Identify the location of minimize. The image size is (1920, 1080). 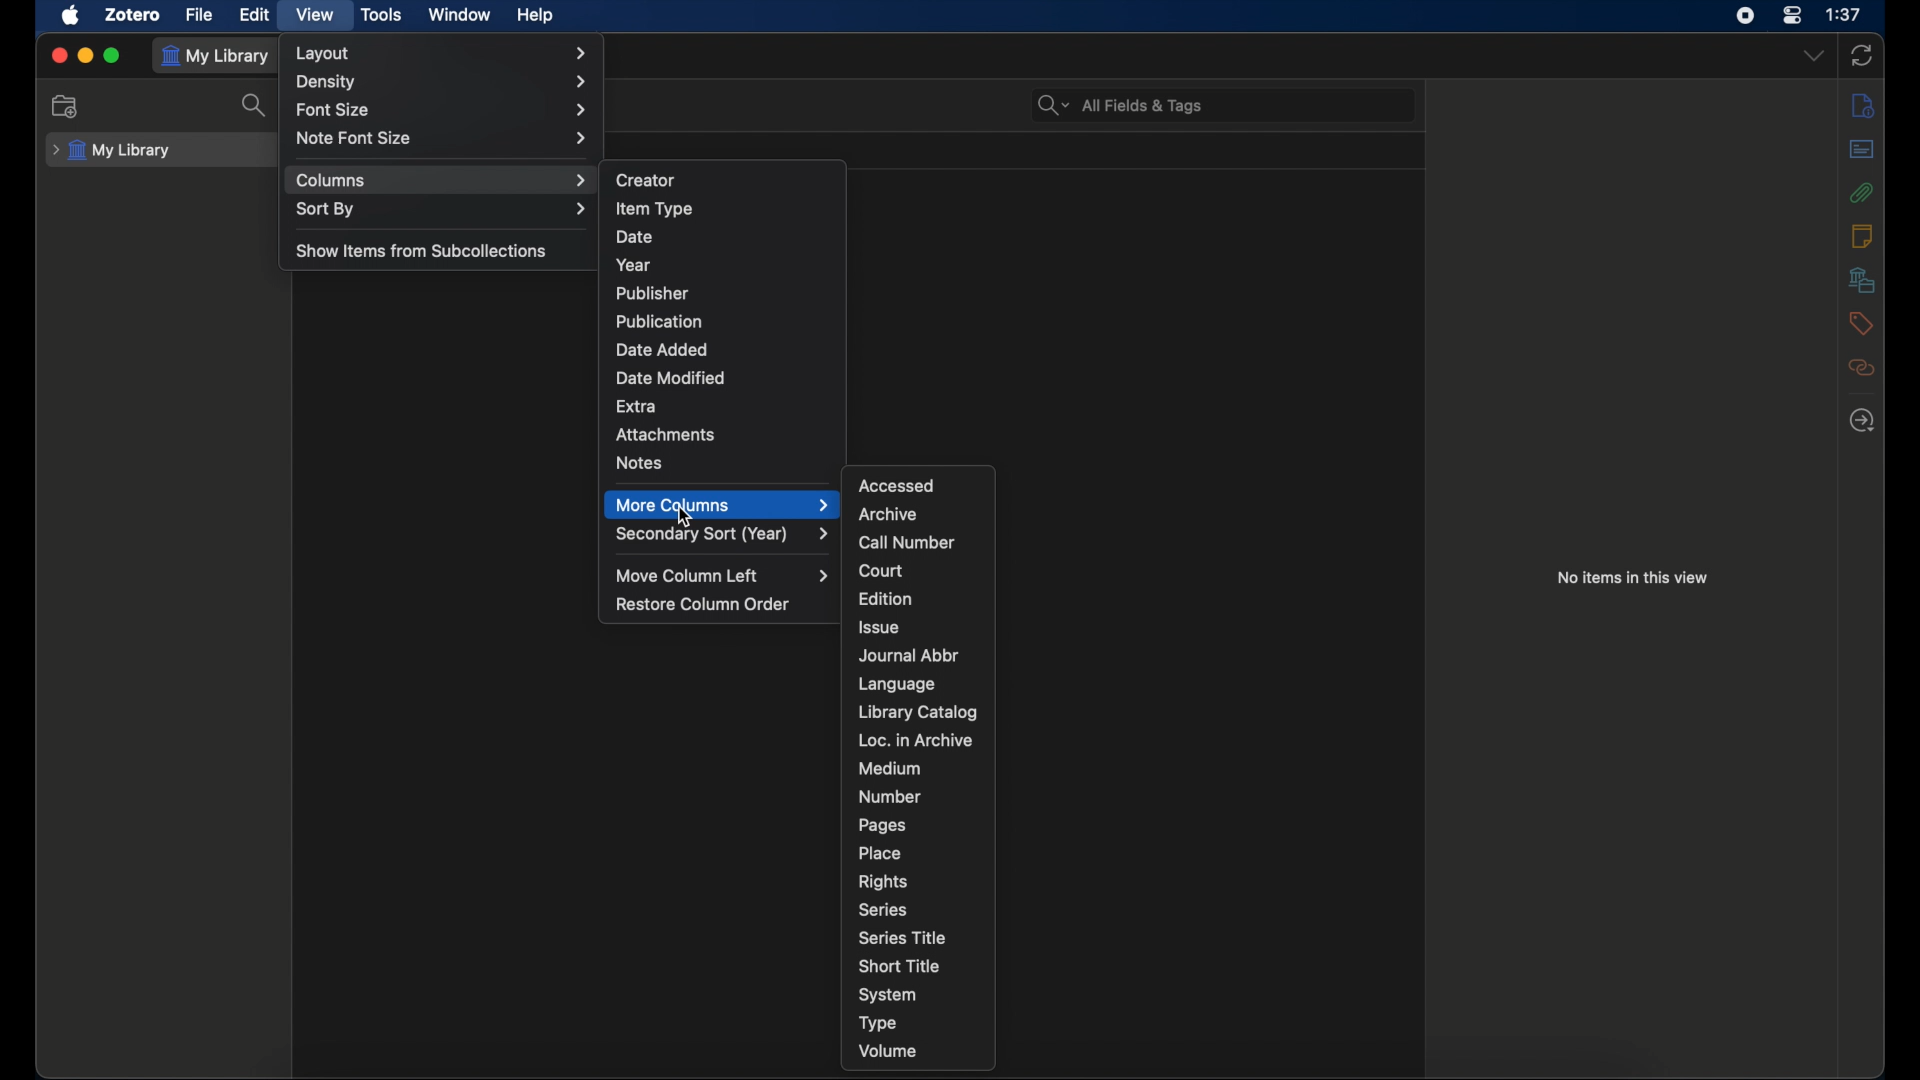
(85, 54).